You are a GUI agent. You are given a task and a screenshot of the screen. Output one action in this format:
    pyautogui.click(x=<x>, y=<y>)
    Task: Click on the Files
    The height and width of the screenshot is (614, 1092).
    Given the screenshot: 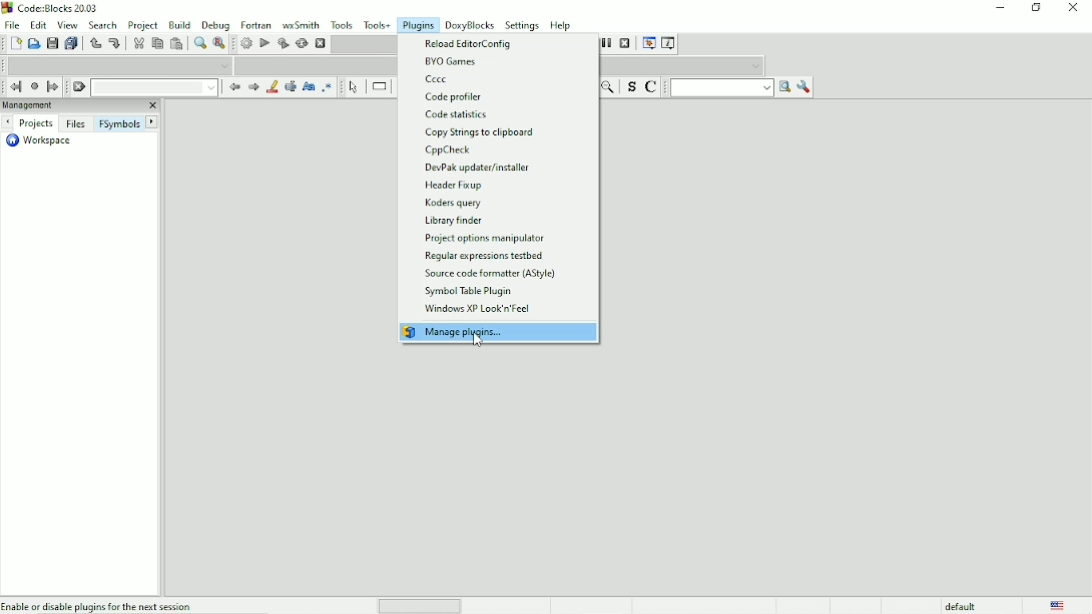 What is the action you would take?
    pyautogui.click(x=75, y=123)
    